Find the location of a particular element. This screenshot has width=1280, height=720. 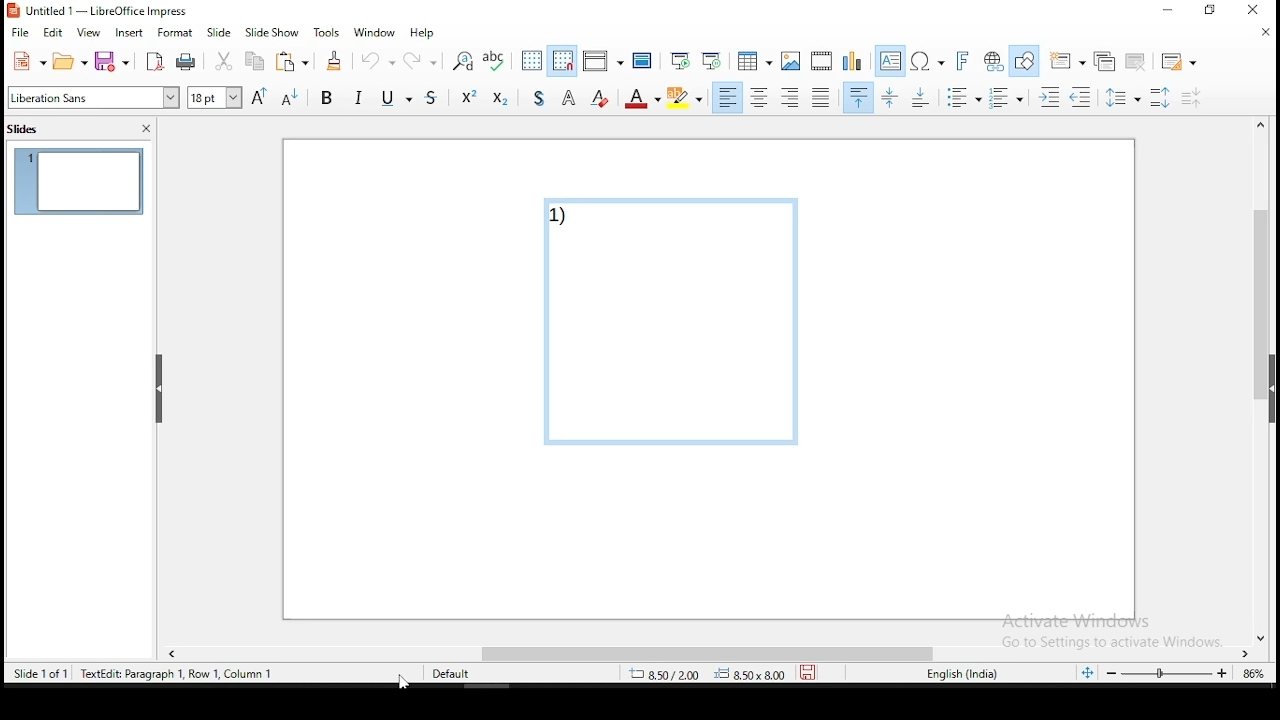

edit is located at coordinates (54, 33).